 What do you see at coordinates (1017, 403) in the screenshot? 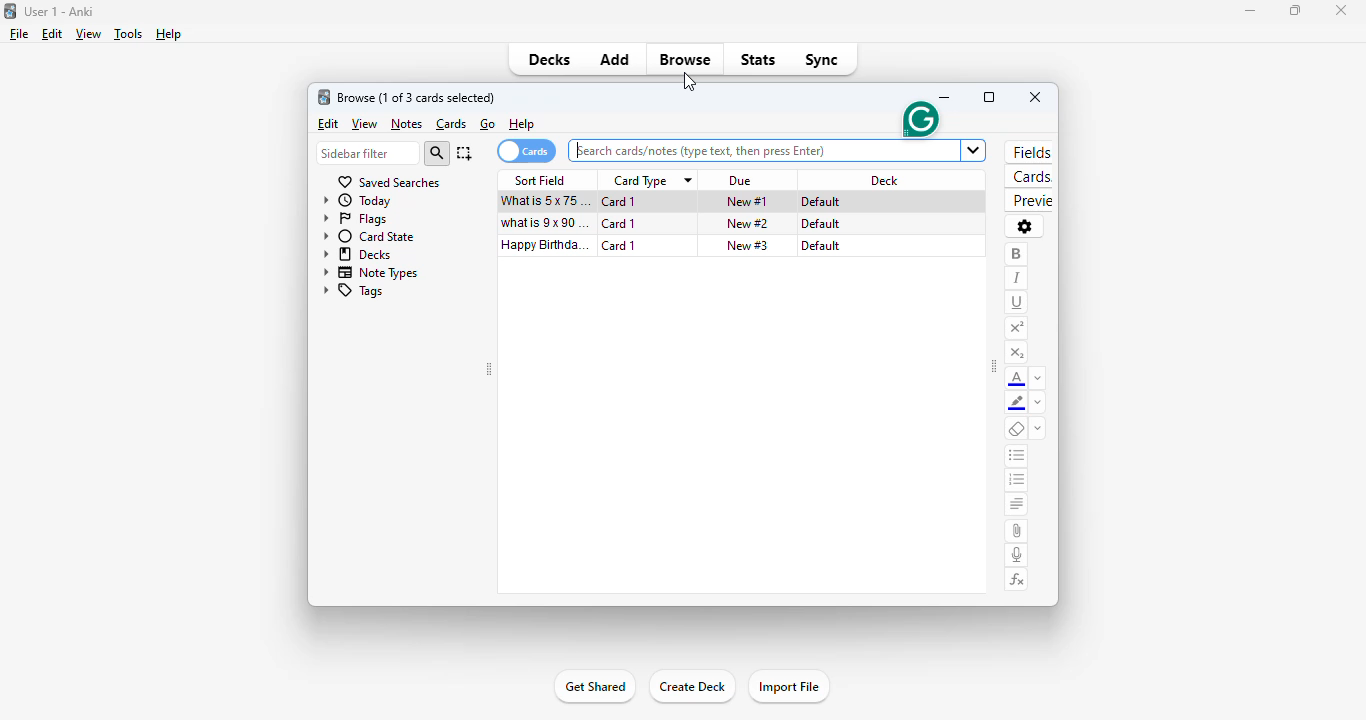
I see `text highlight color` at bounding box center [1017, 403].